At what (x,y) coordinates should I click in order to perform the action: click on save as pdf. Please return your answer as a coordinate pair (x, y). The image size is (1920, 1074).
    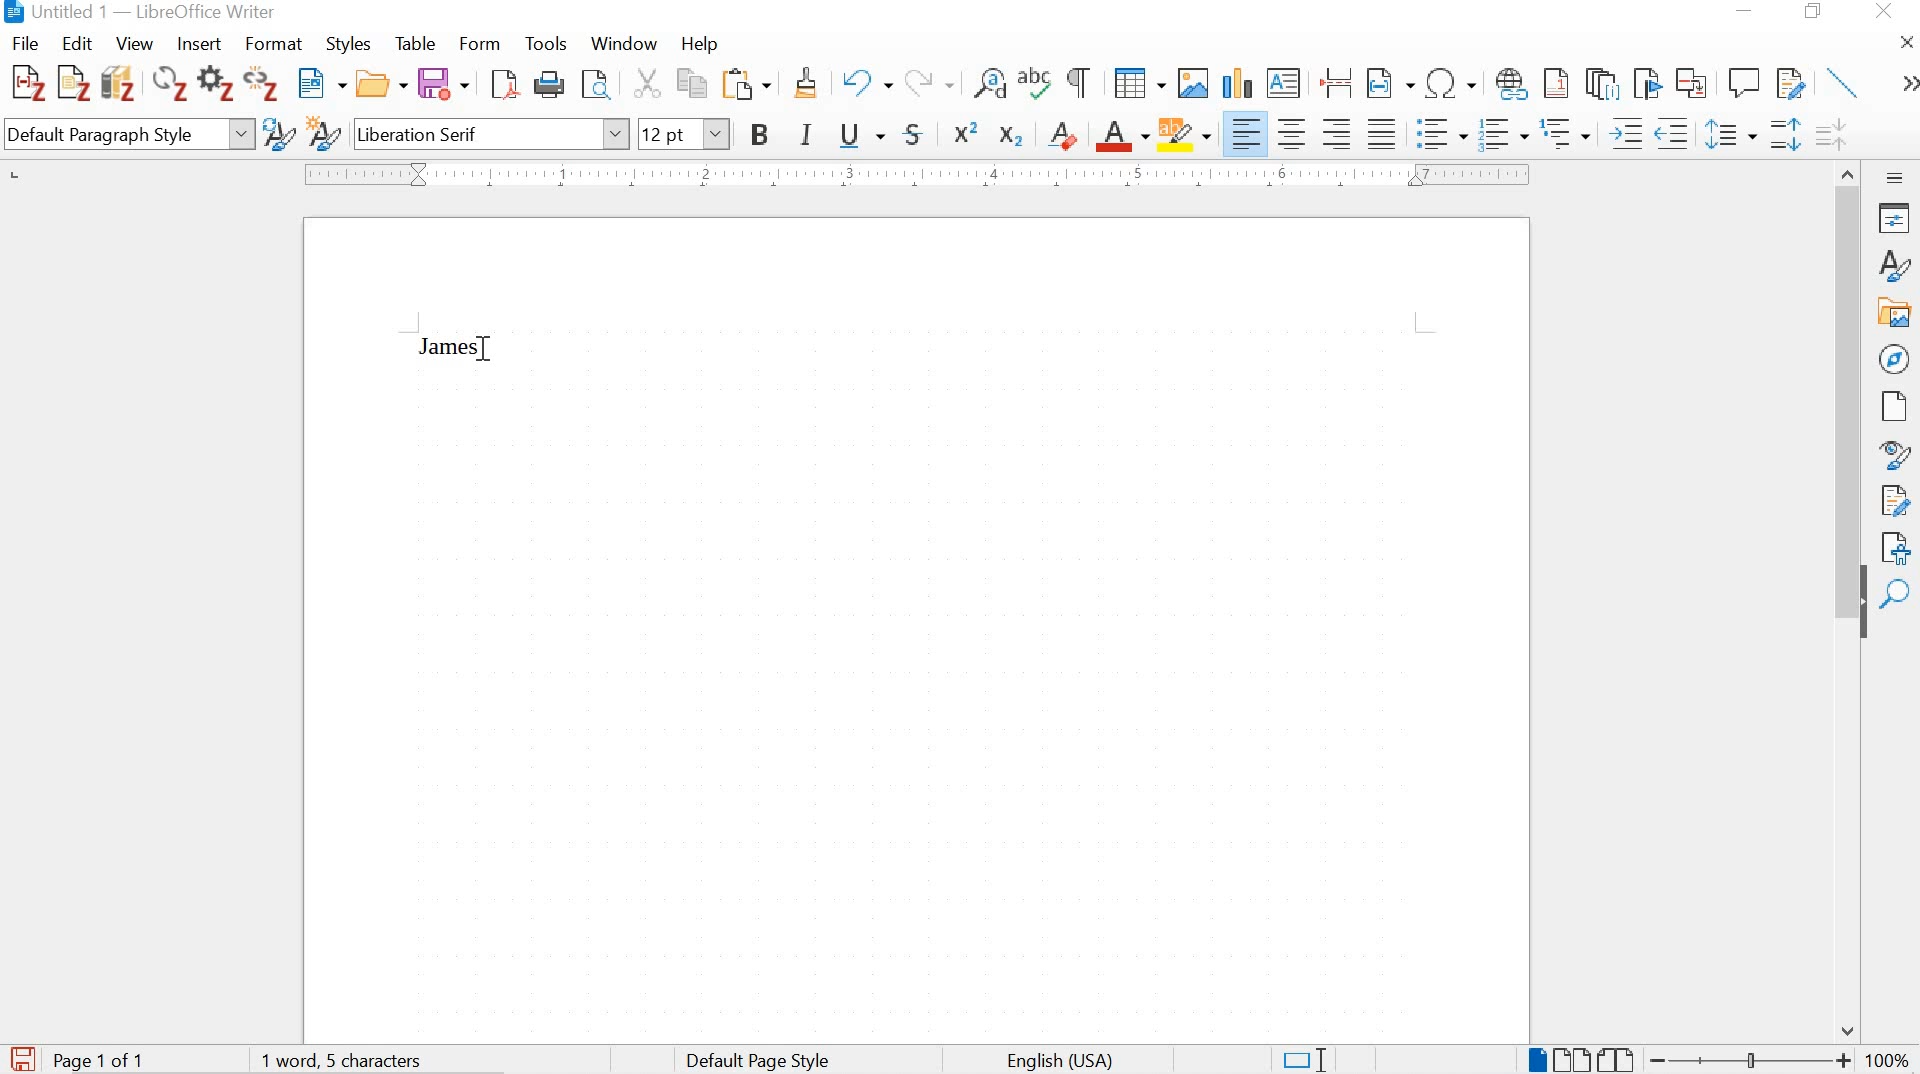
    Looking at the image, I should click on (504, 86).